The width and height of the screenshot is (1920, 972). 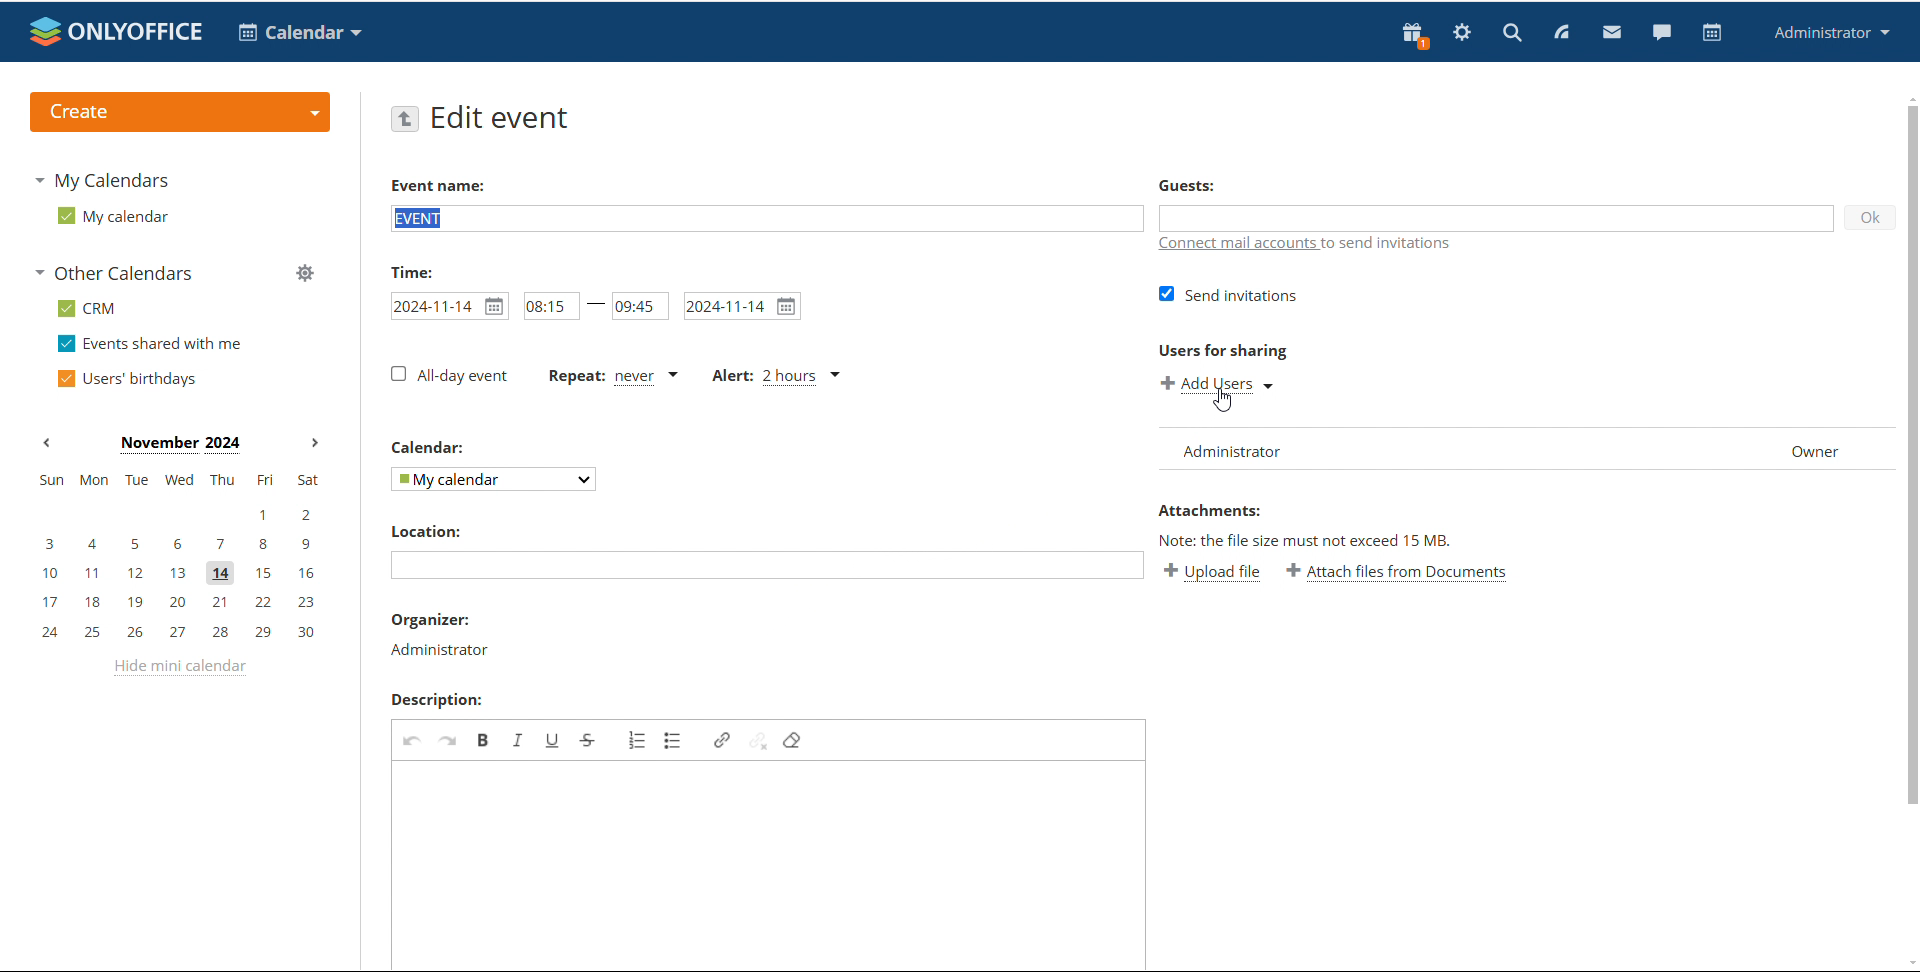 What do you see at coordinates (176, 546) in the screenshot?
I see `3, 4, 5, 6, 7, 8, 9` at bounding box center [176, 546].